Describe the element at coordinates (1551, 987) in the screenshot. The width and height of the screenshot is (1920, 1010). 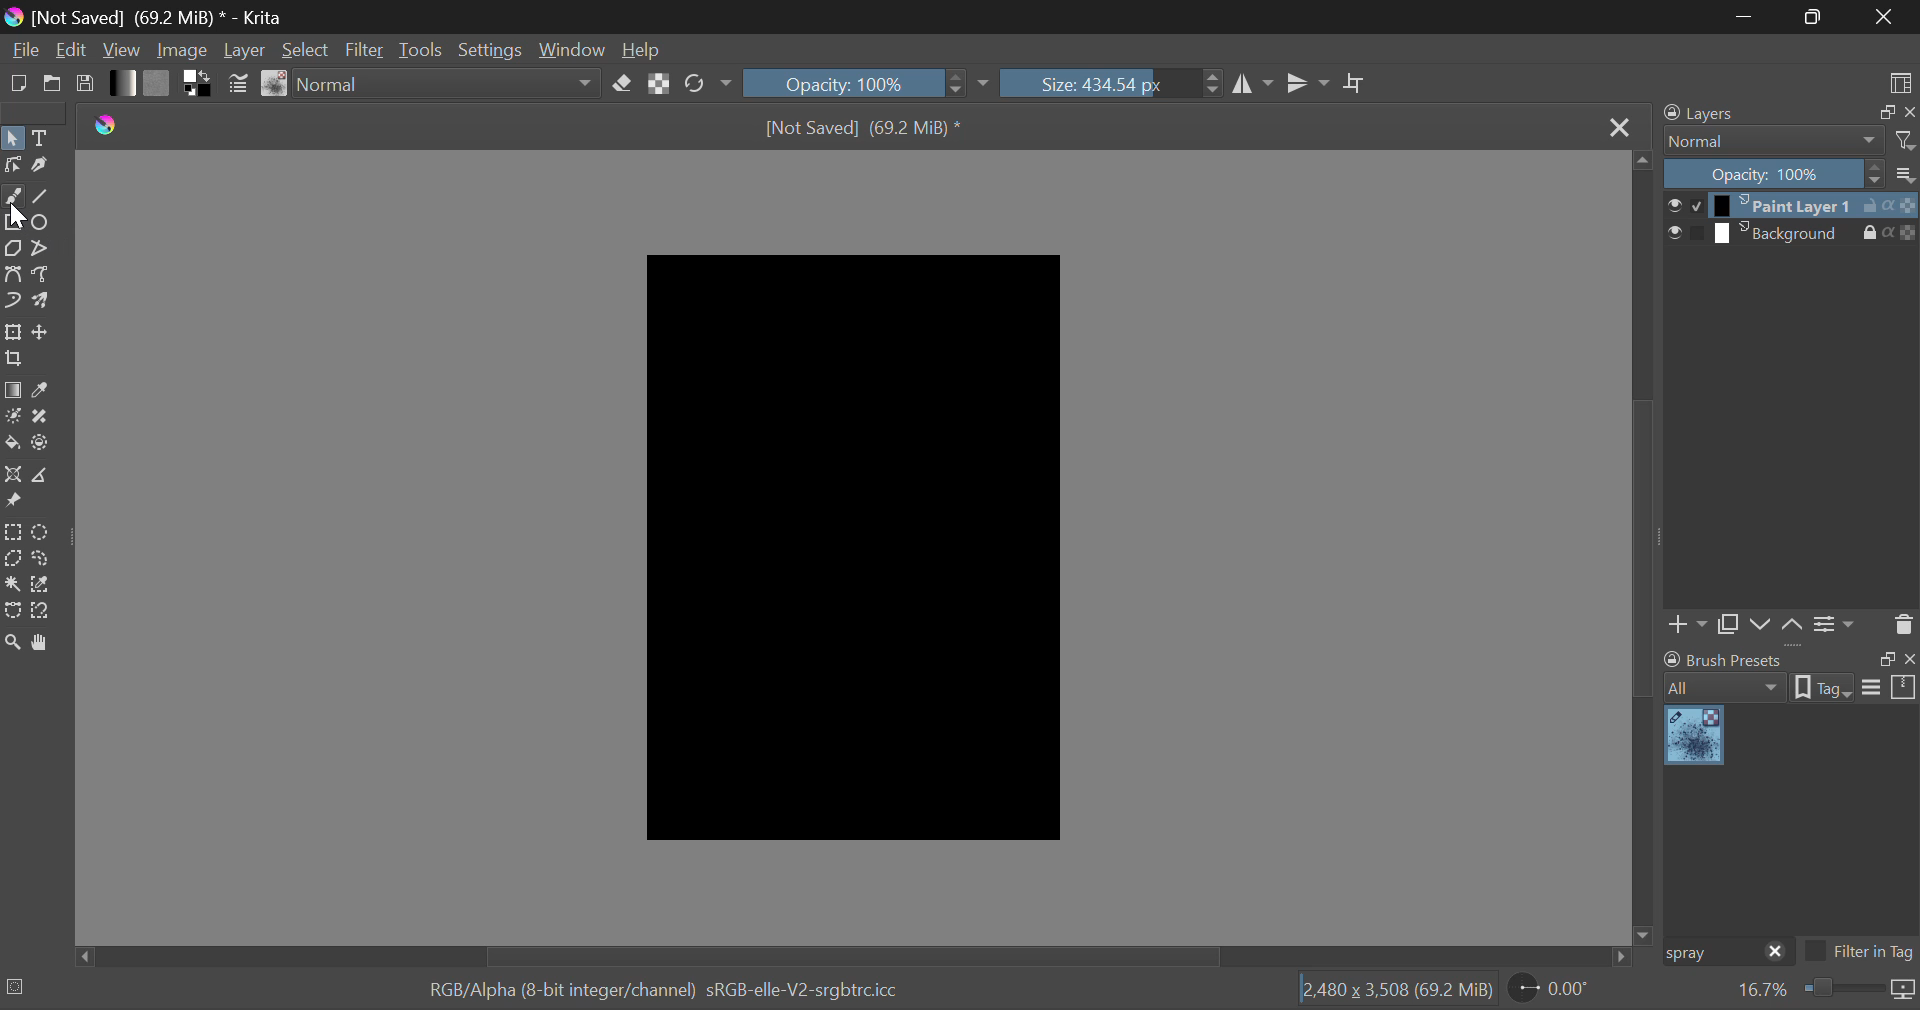
I see `page rotation` at that location.